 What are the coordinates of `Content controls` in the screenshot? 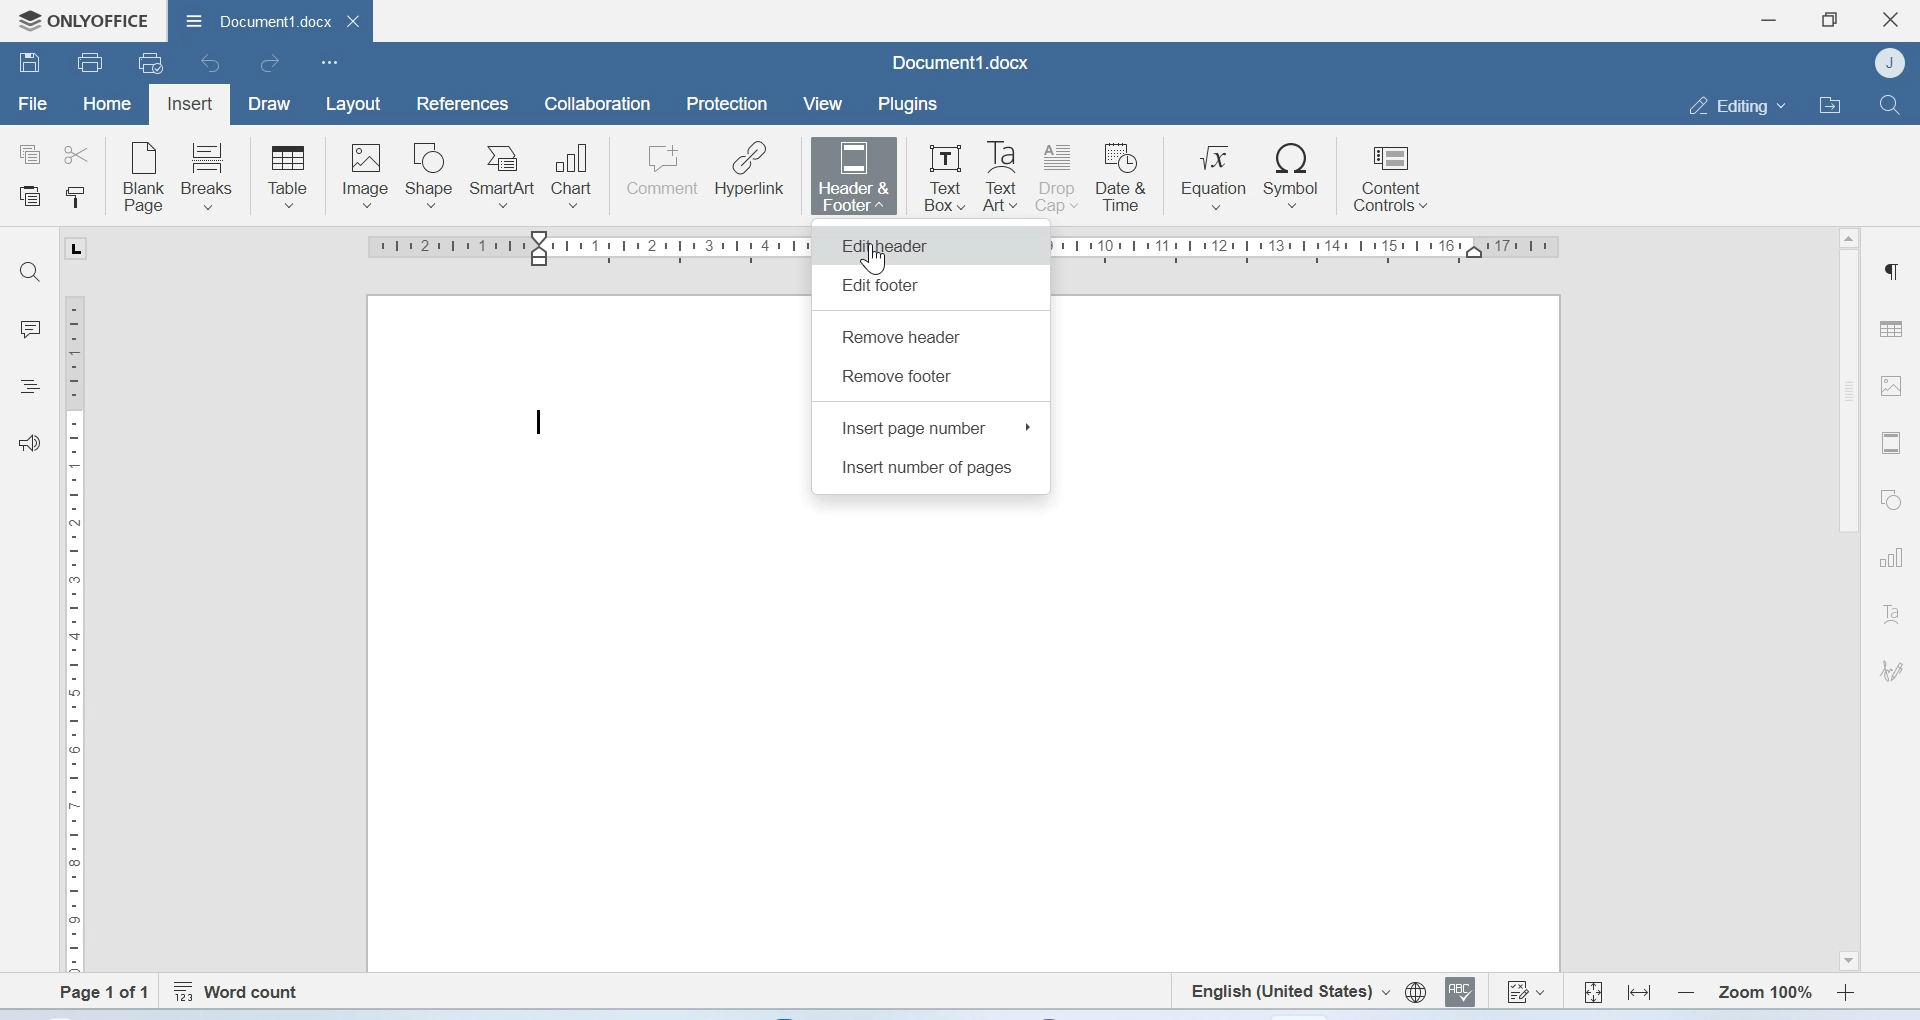 It's located at (1389, 180).